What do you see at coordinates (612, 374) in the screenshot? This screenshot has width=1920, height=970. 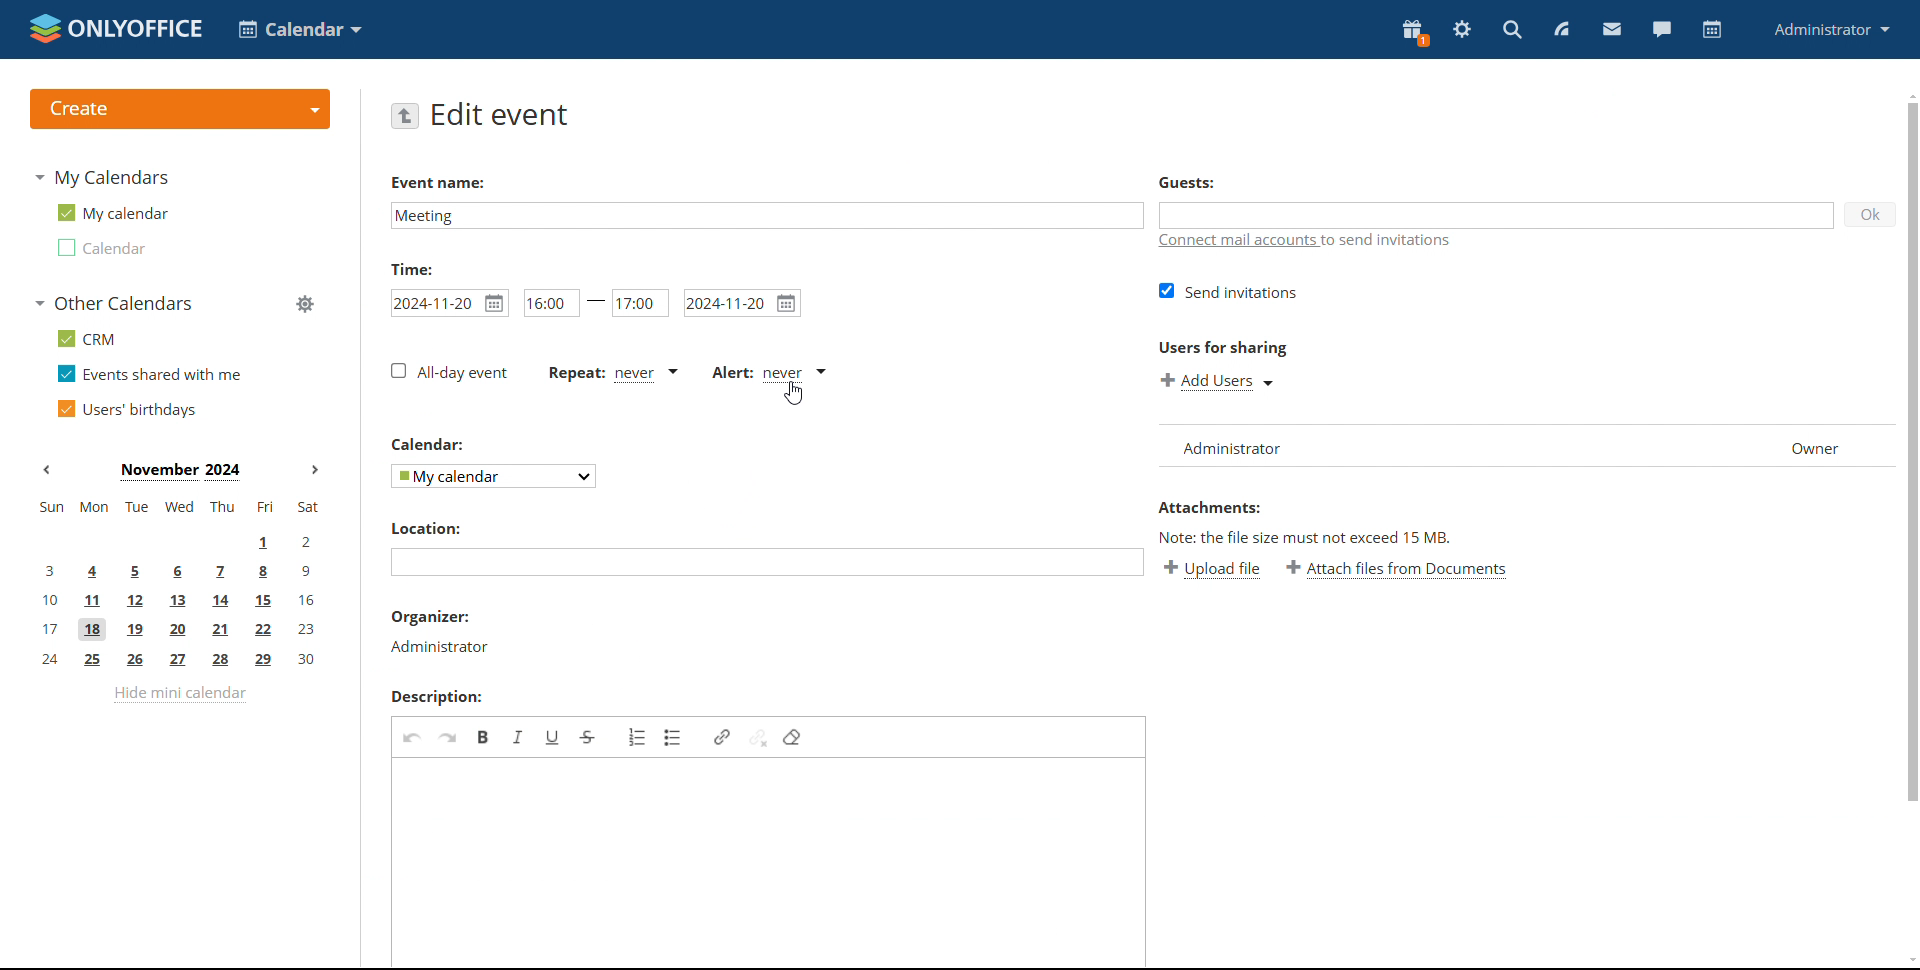 I see `event repetition` at bounding box center [612, 374].